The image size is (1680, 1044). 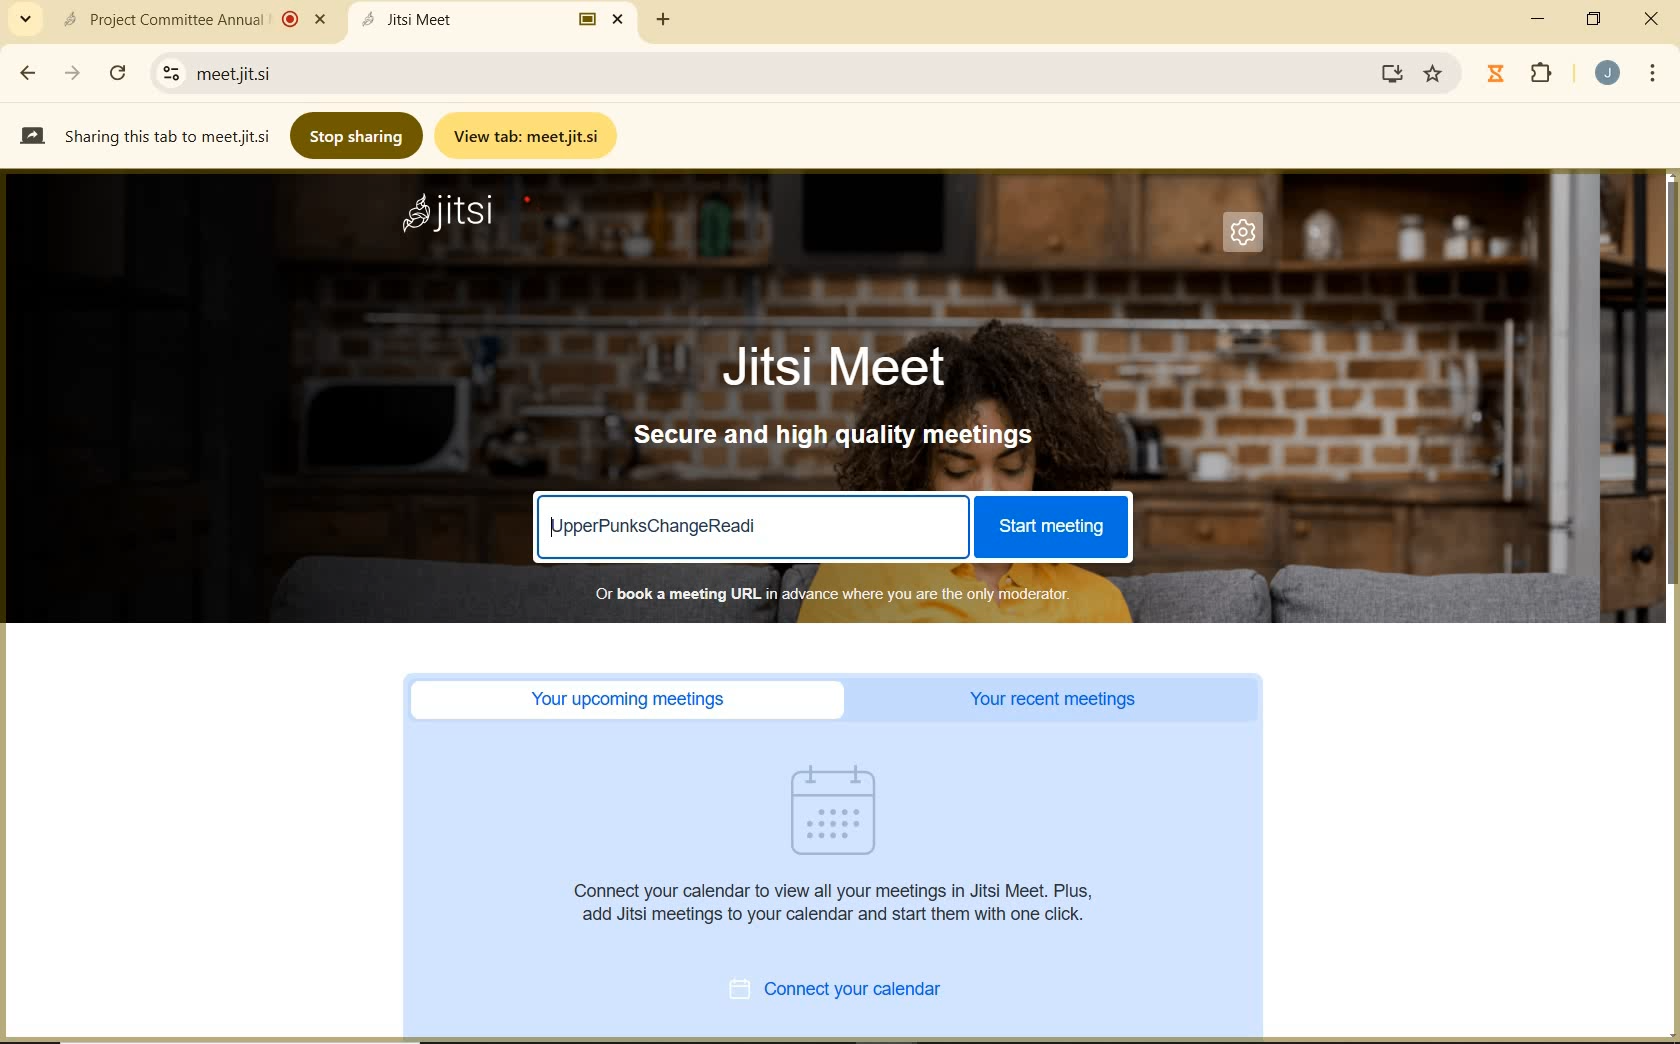 I want to click on FORWARD, so click(x=75, y=73).